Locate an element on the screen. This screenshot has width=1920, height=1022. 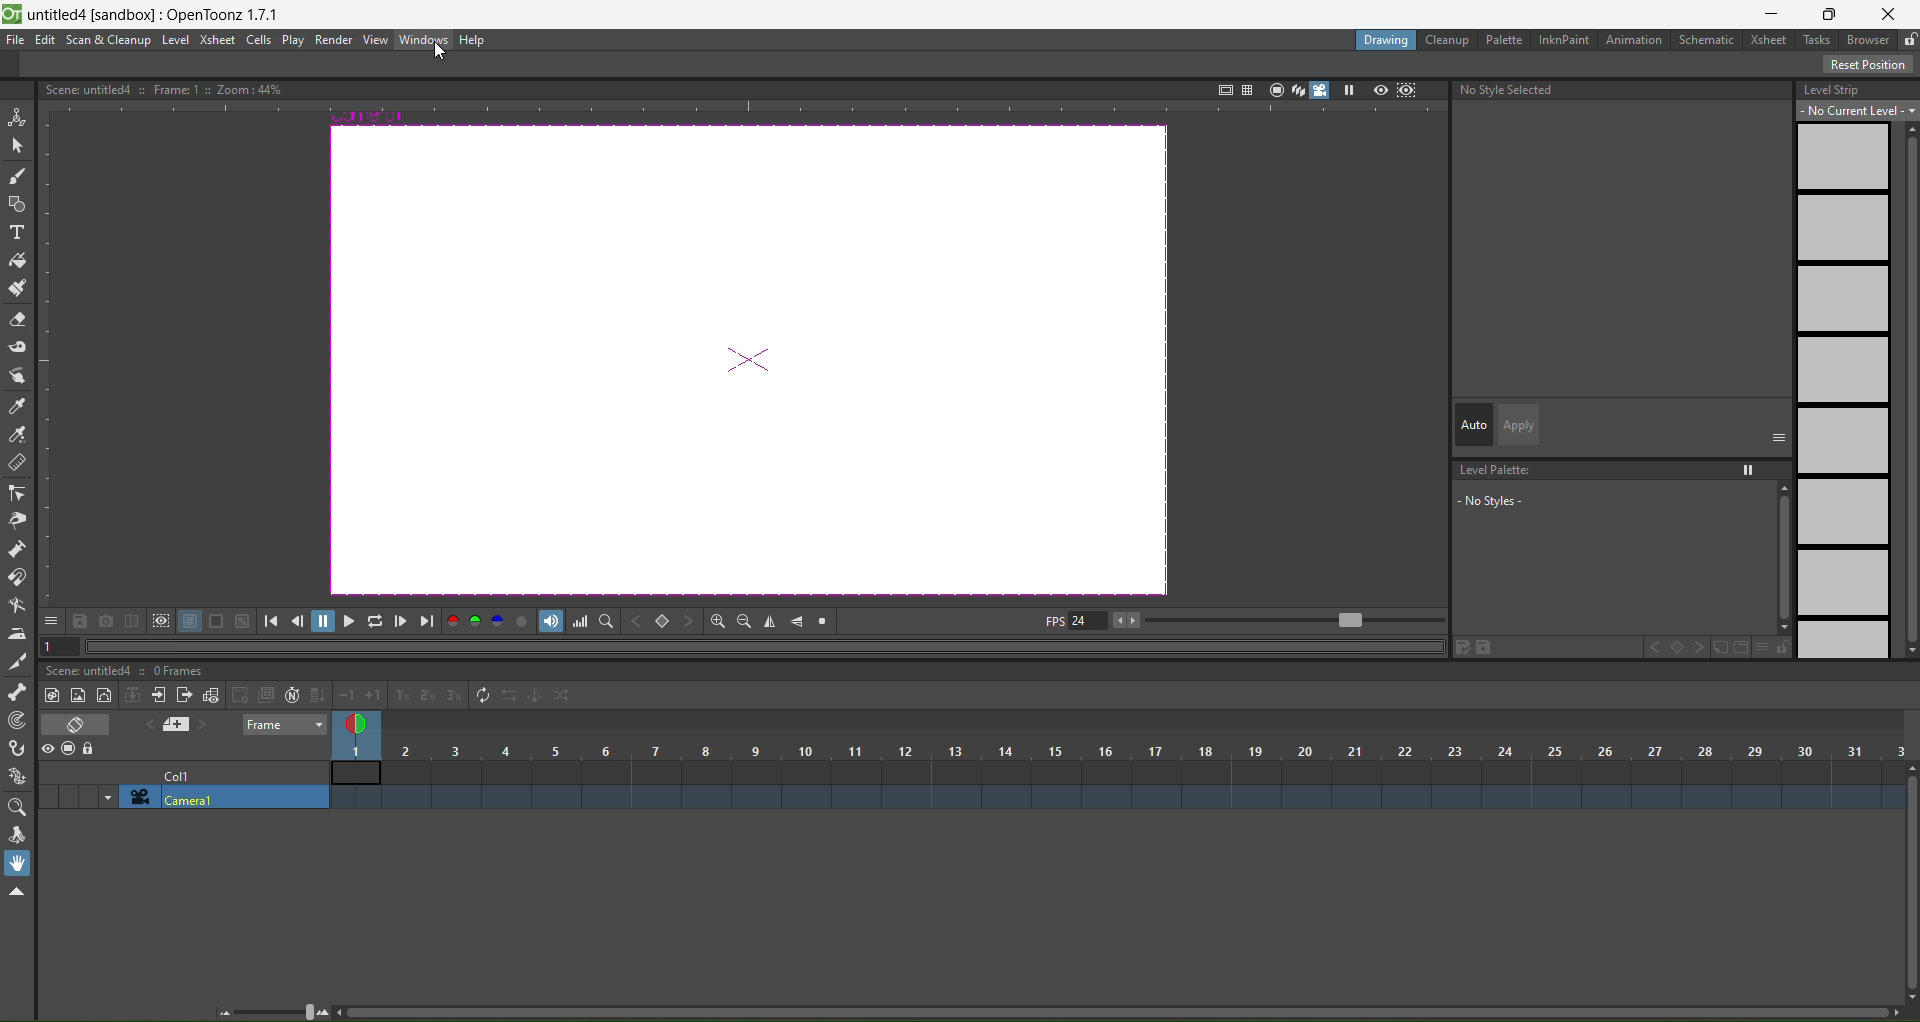
histogram is located at coordinates (582, 622).